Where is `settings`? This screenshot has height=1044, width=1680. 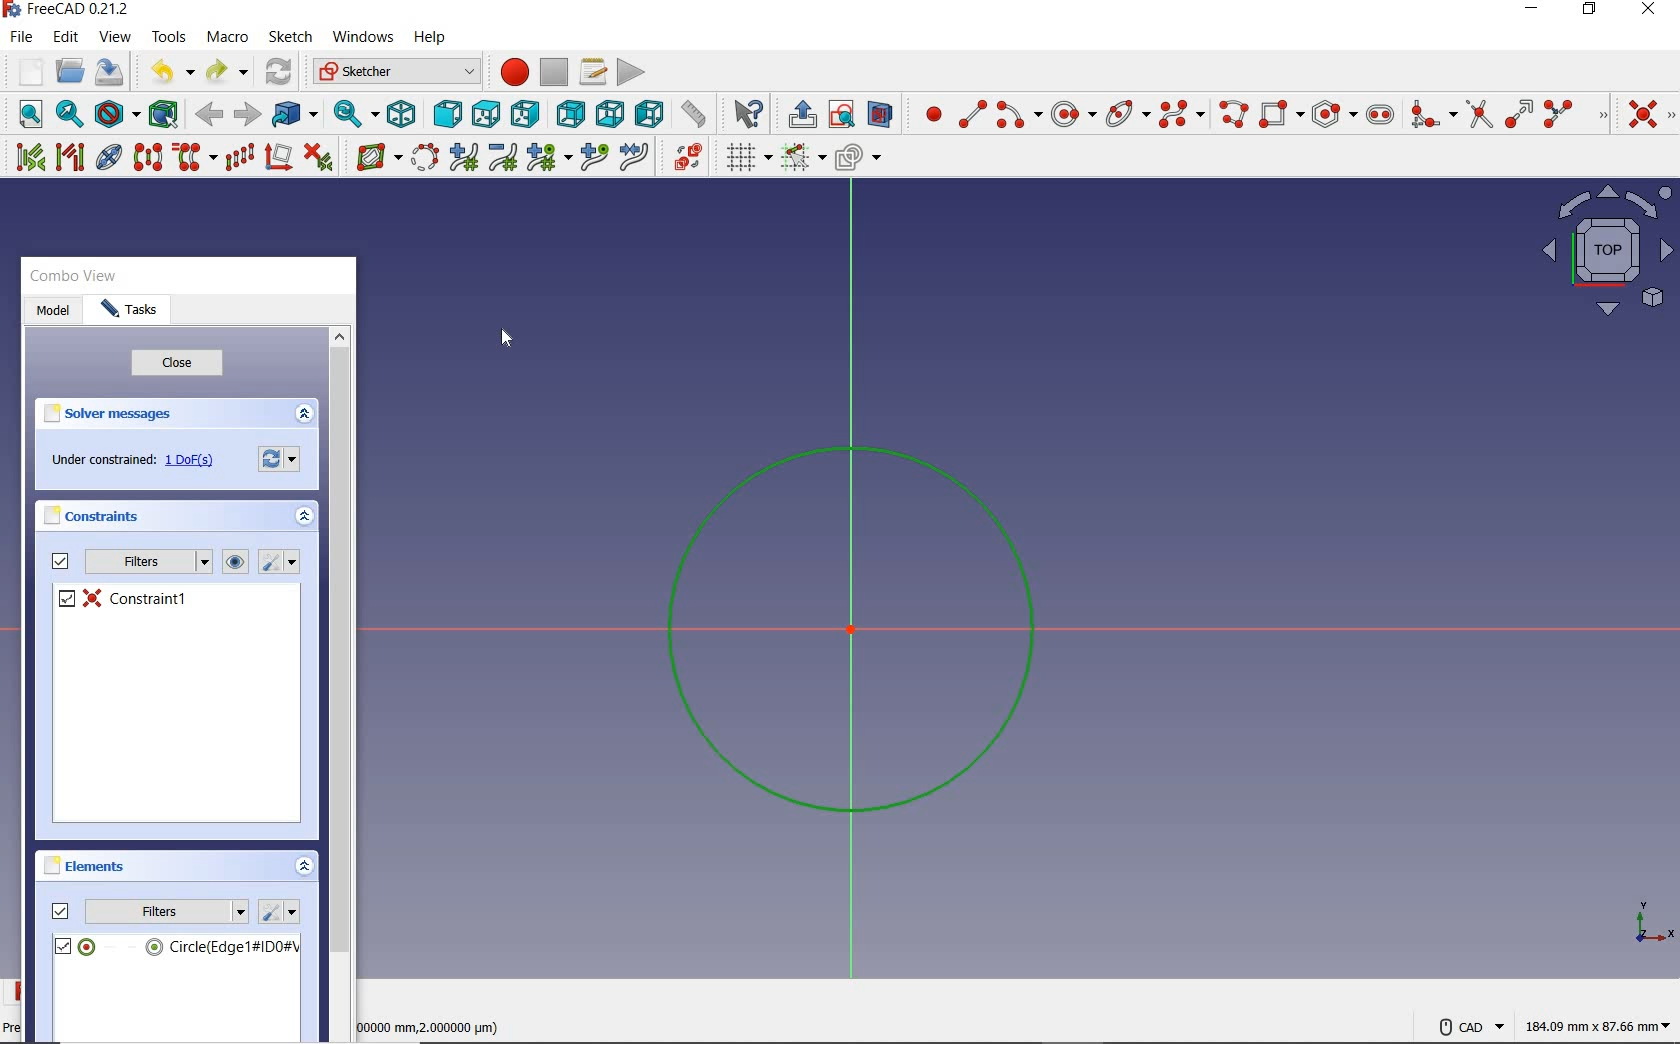 settings is located at coordinates (282, 914).